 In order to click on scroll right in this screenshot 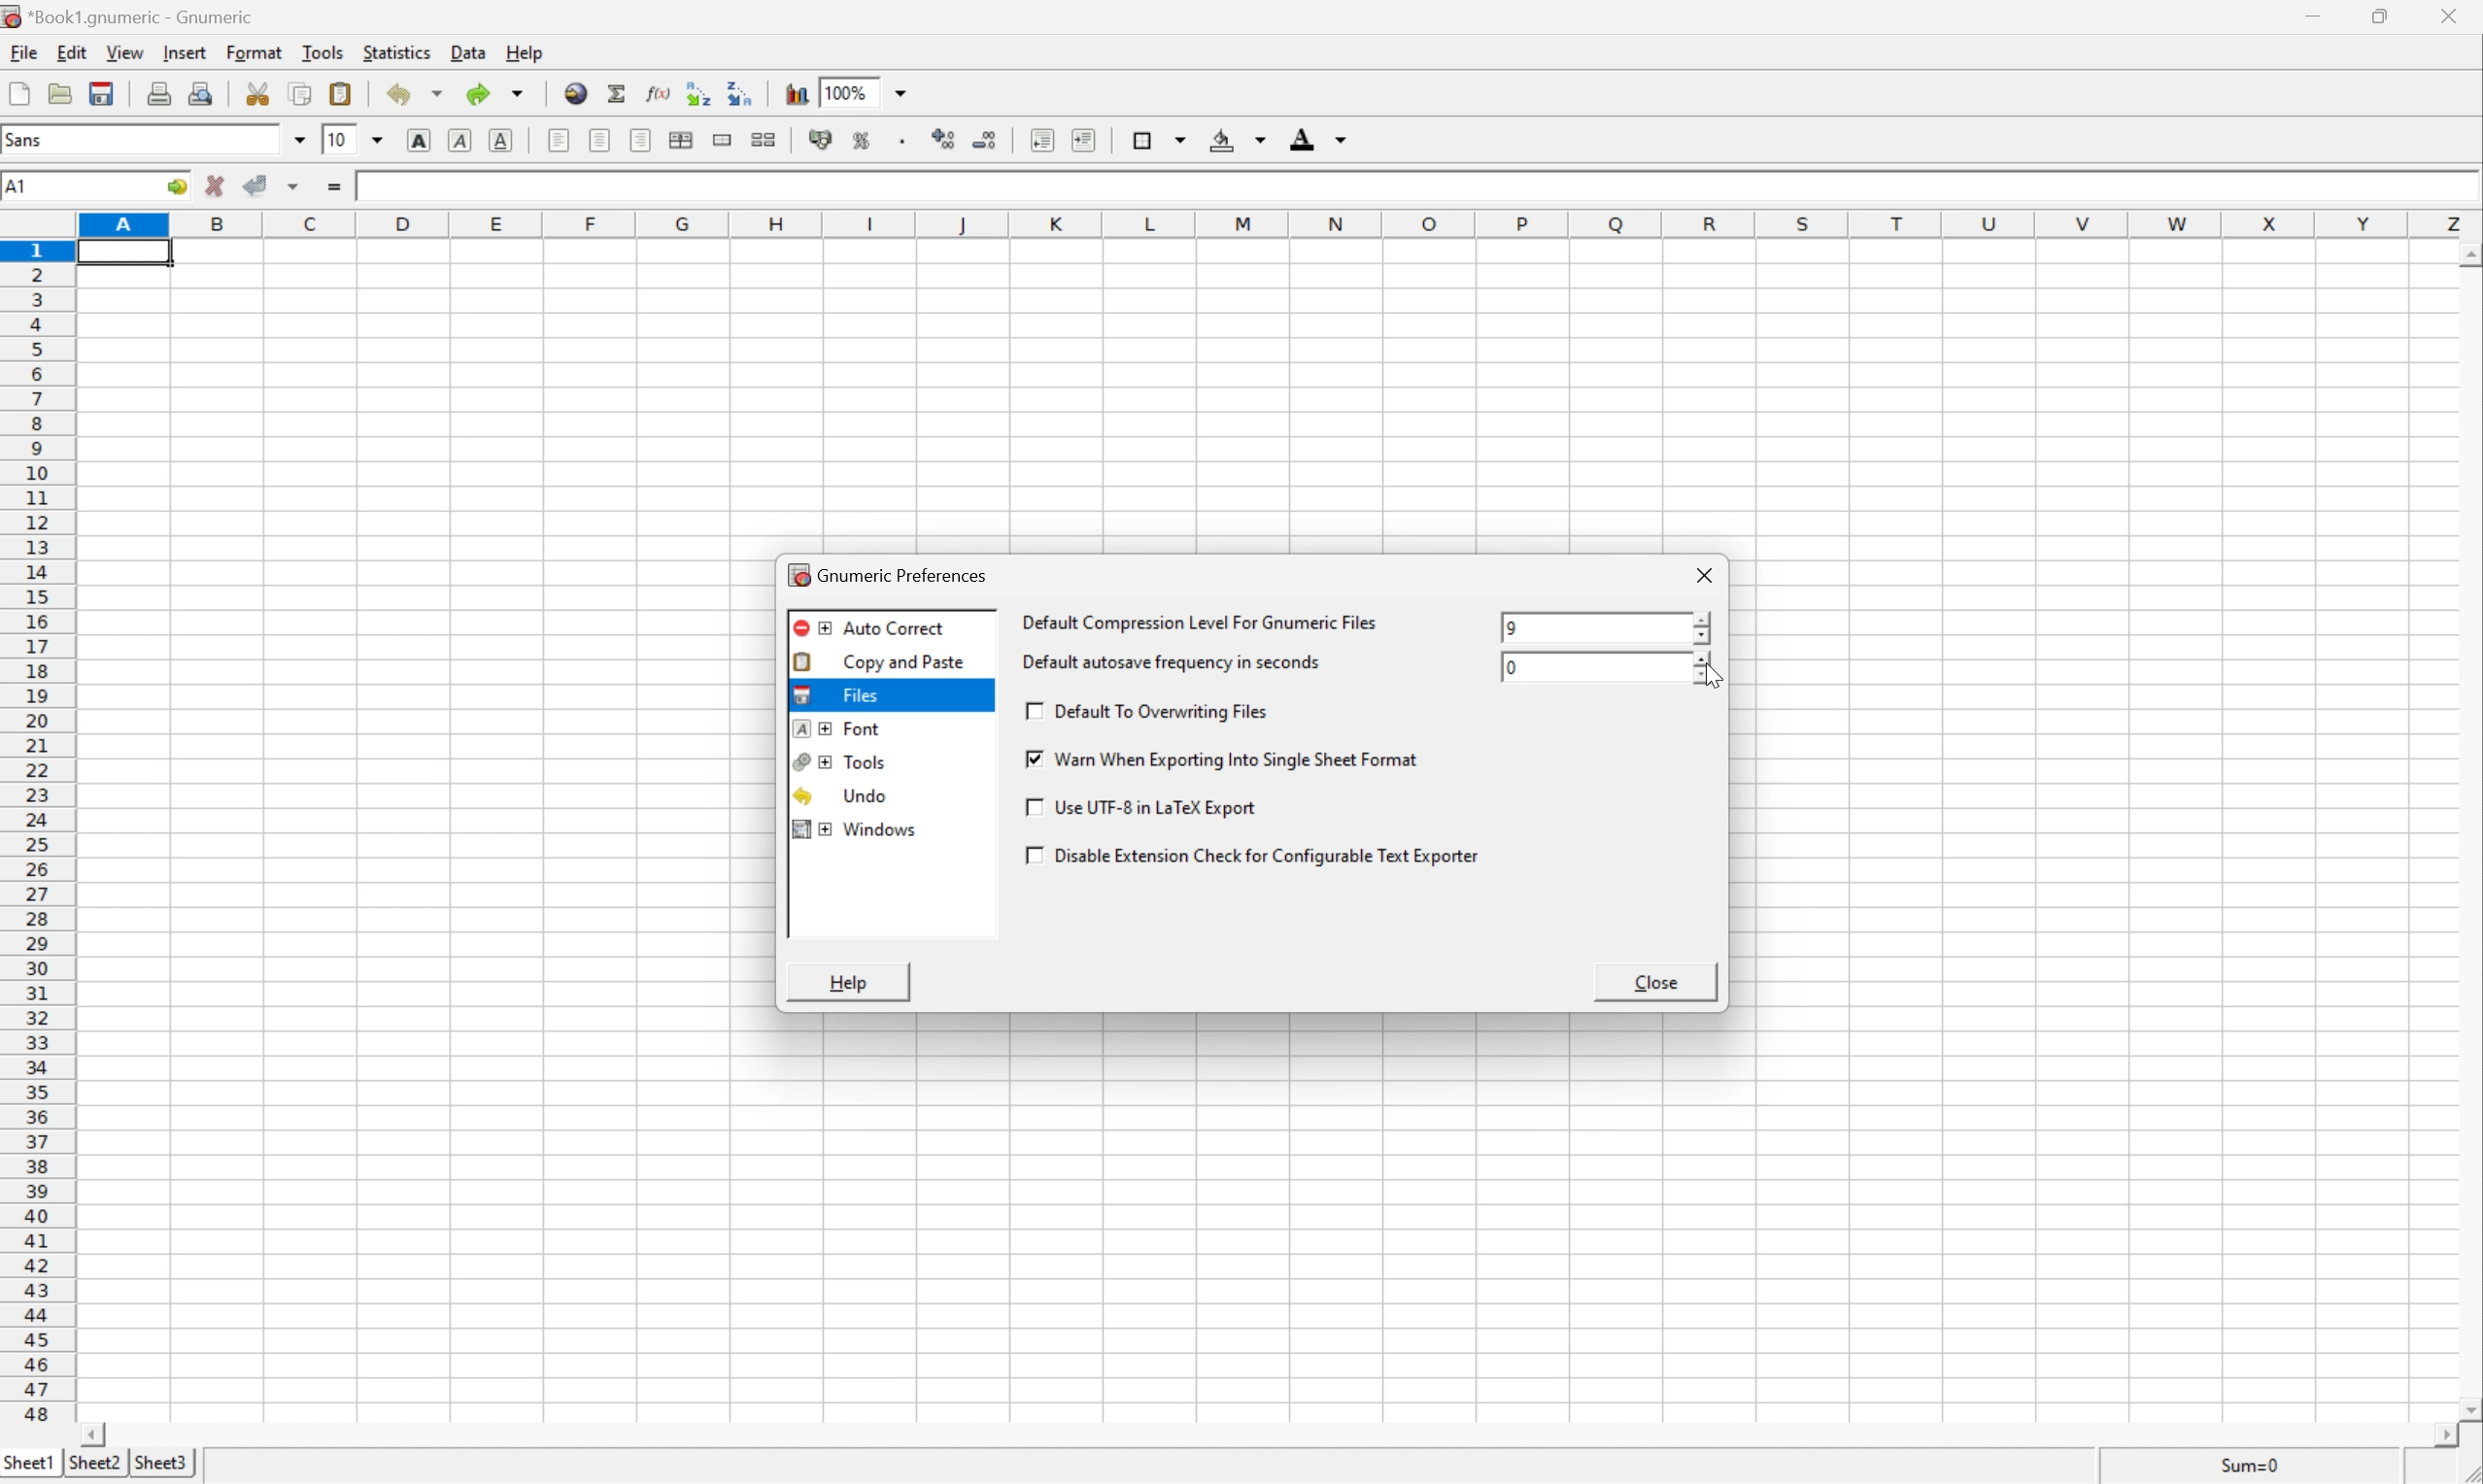, I will do `click(2427, 1435)`.